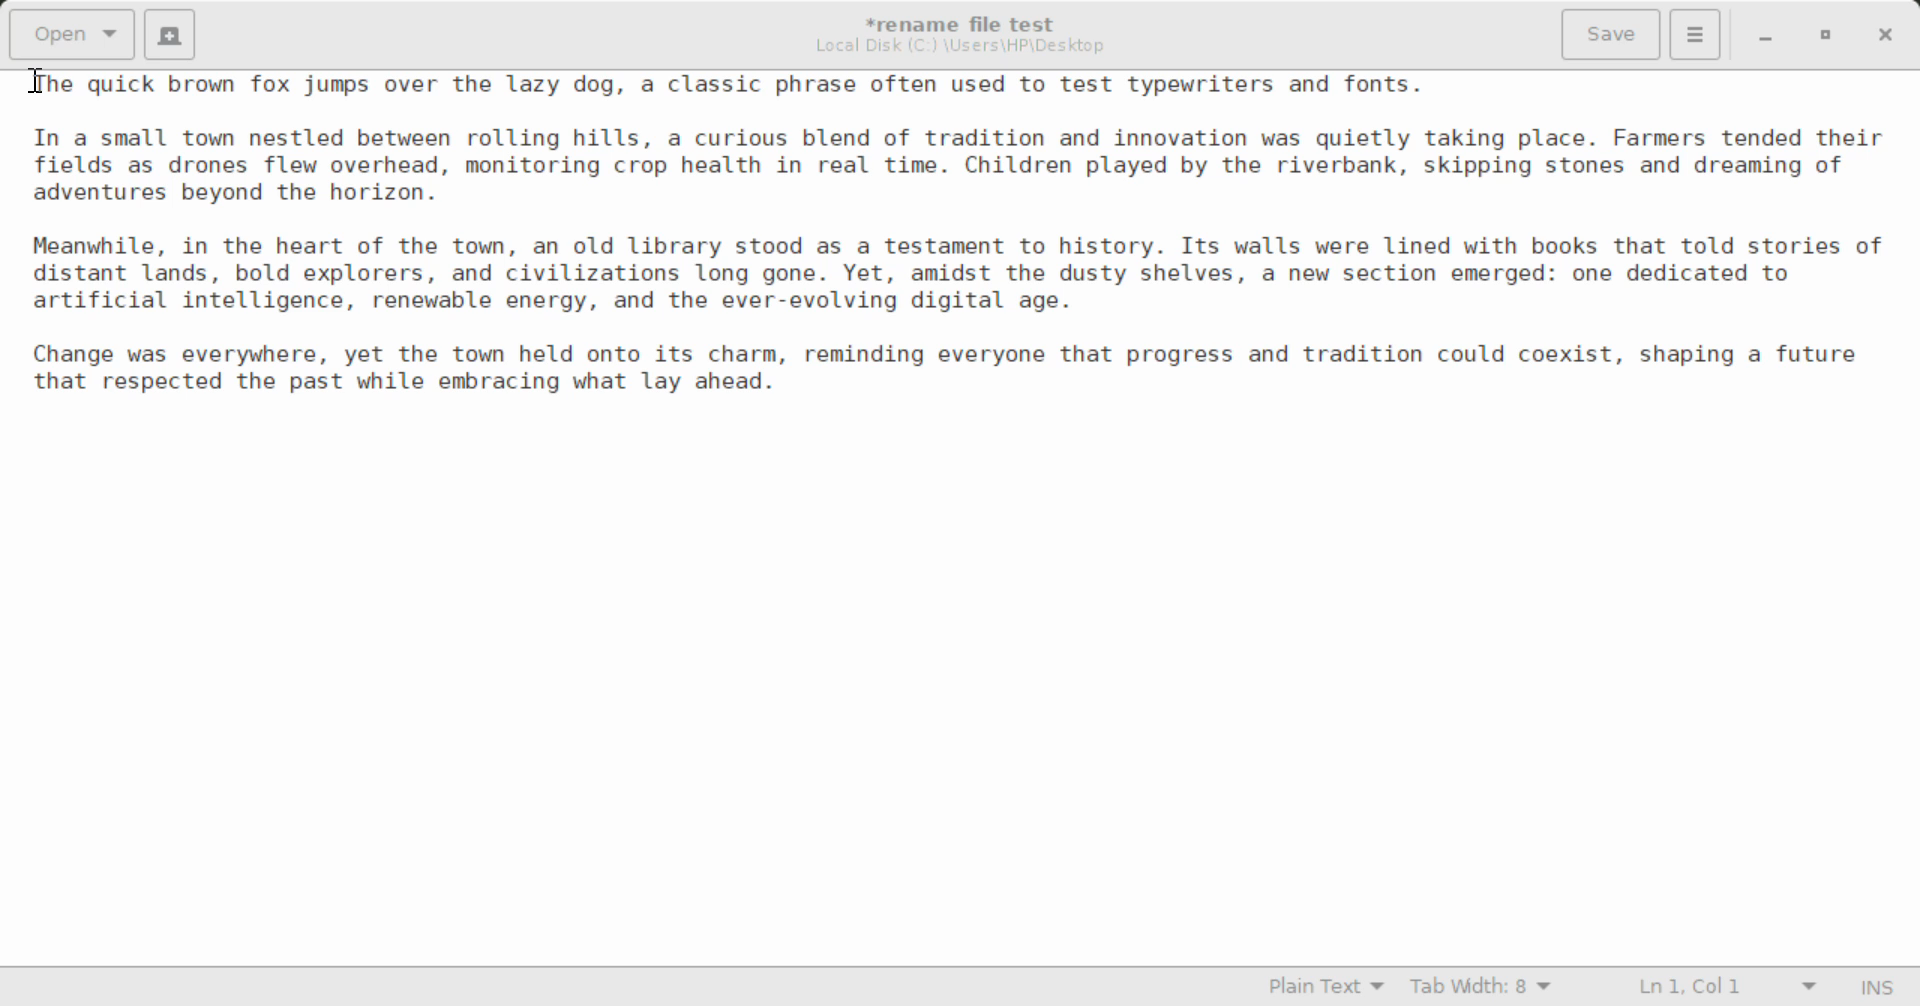  I want to click on Input Mode, so click(1883, 985).